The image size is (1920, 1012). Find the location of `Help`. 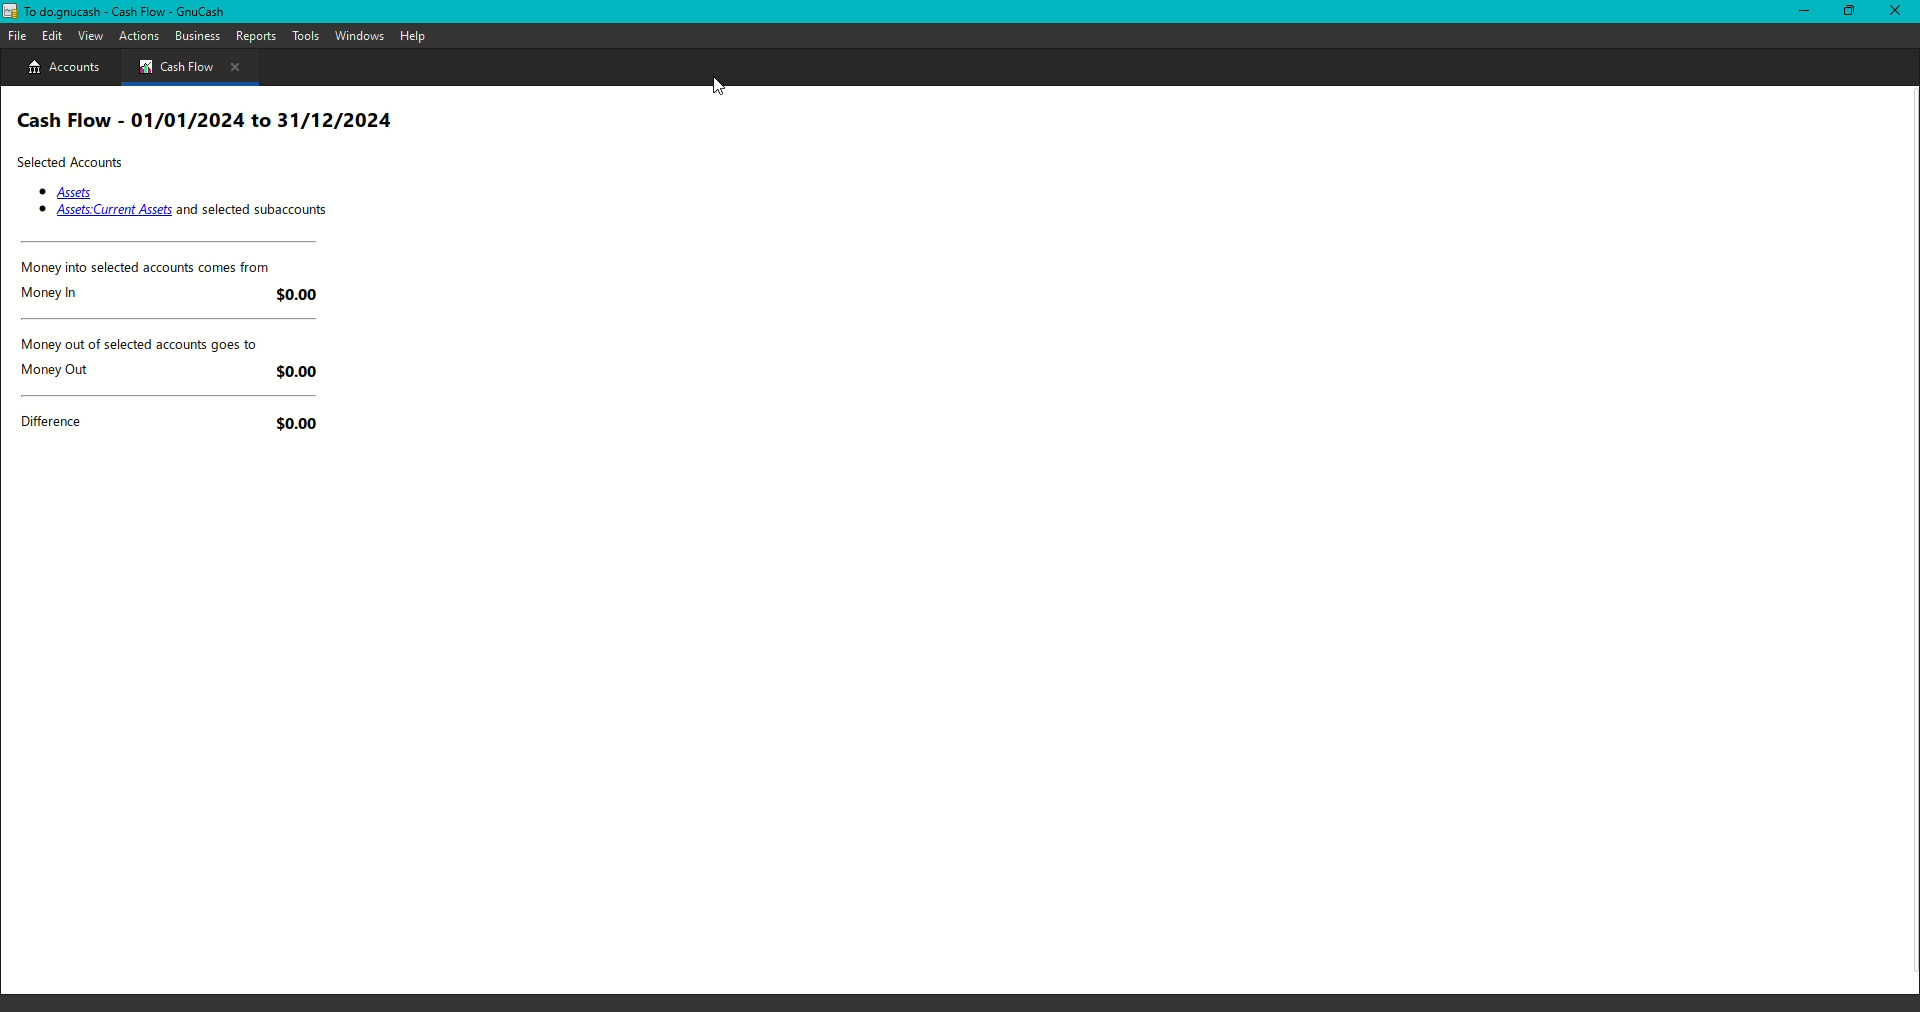

Help is located at coordinates (414, 36).